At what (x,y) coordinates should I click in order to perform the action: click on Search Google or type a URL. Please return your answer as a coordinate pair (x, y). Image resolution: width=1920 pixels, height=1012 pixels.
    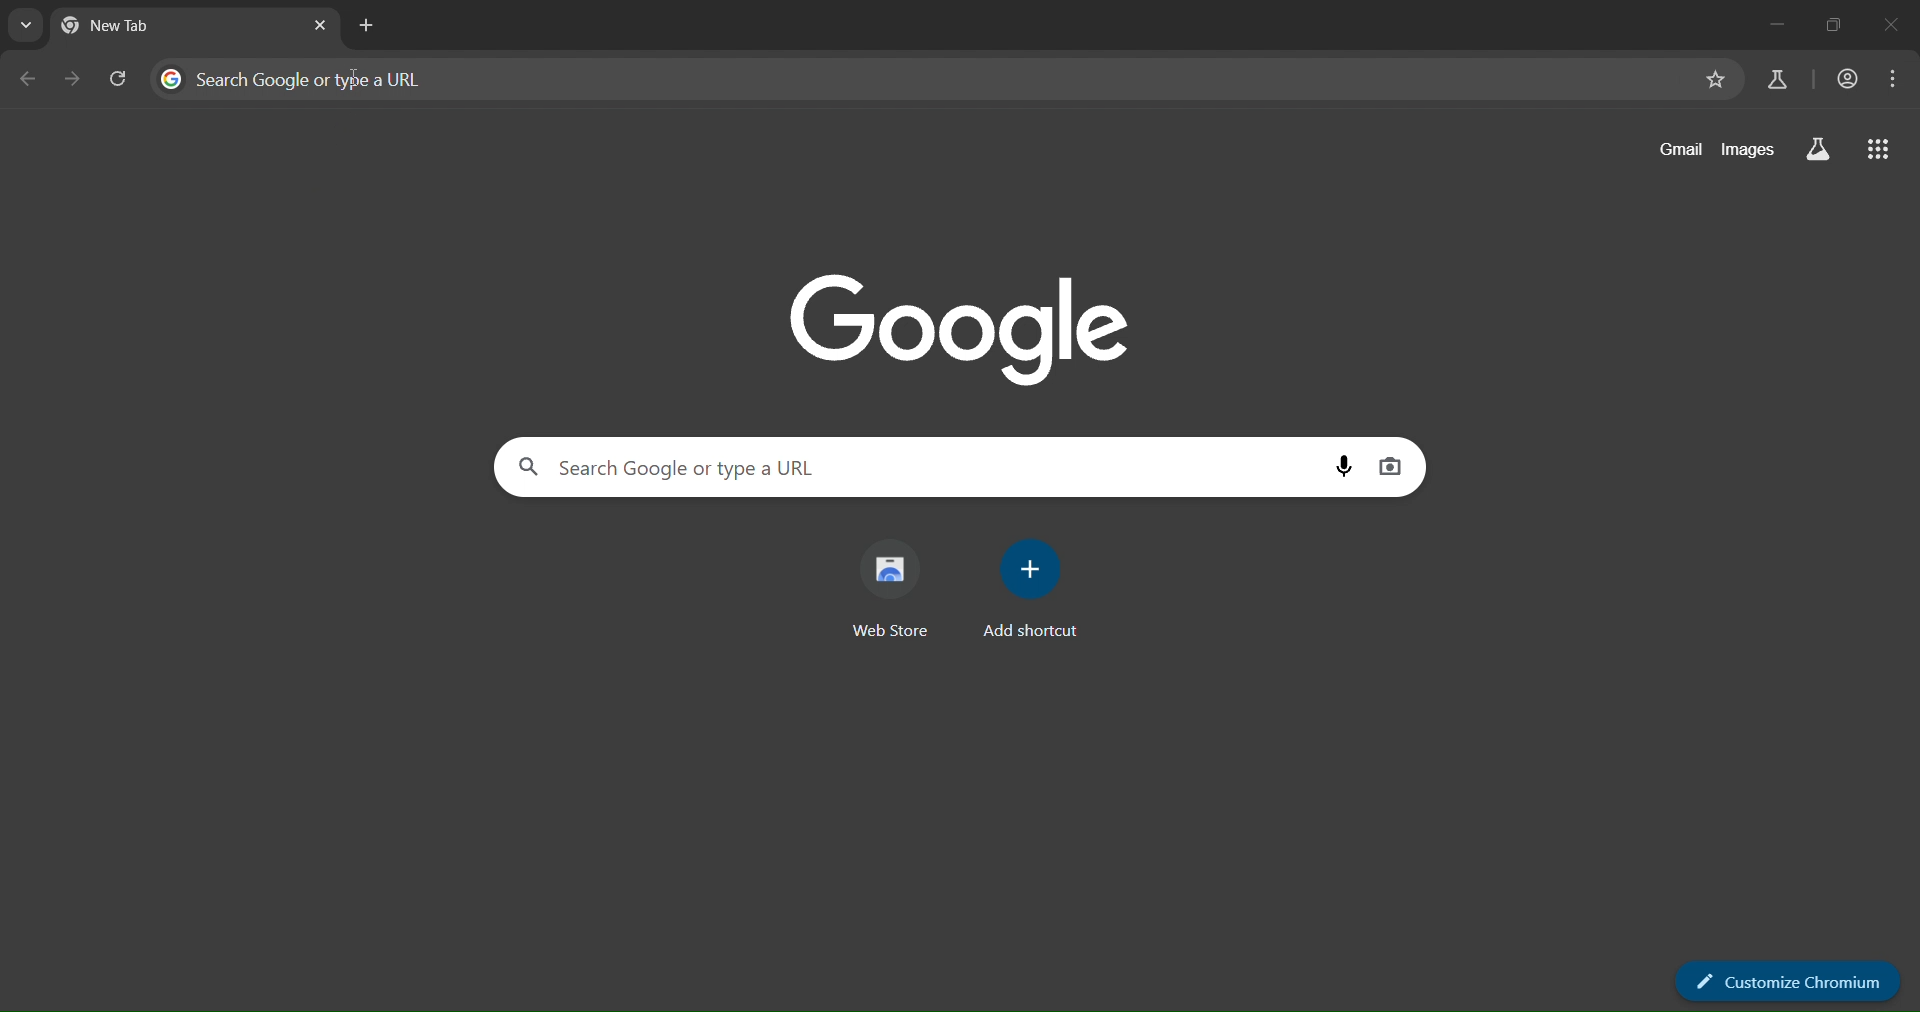
    Looking at the image, I should click on (920, 80).